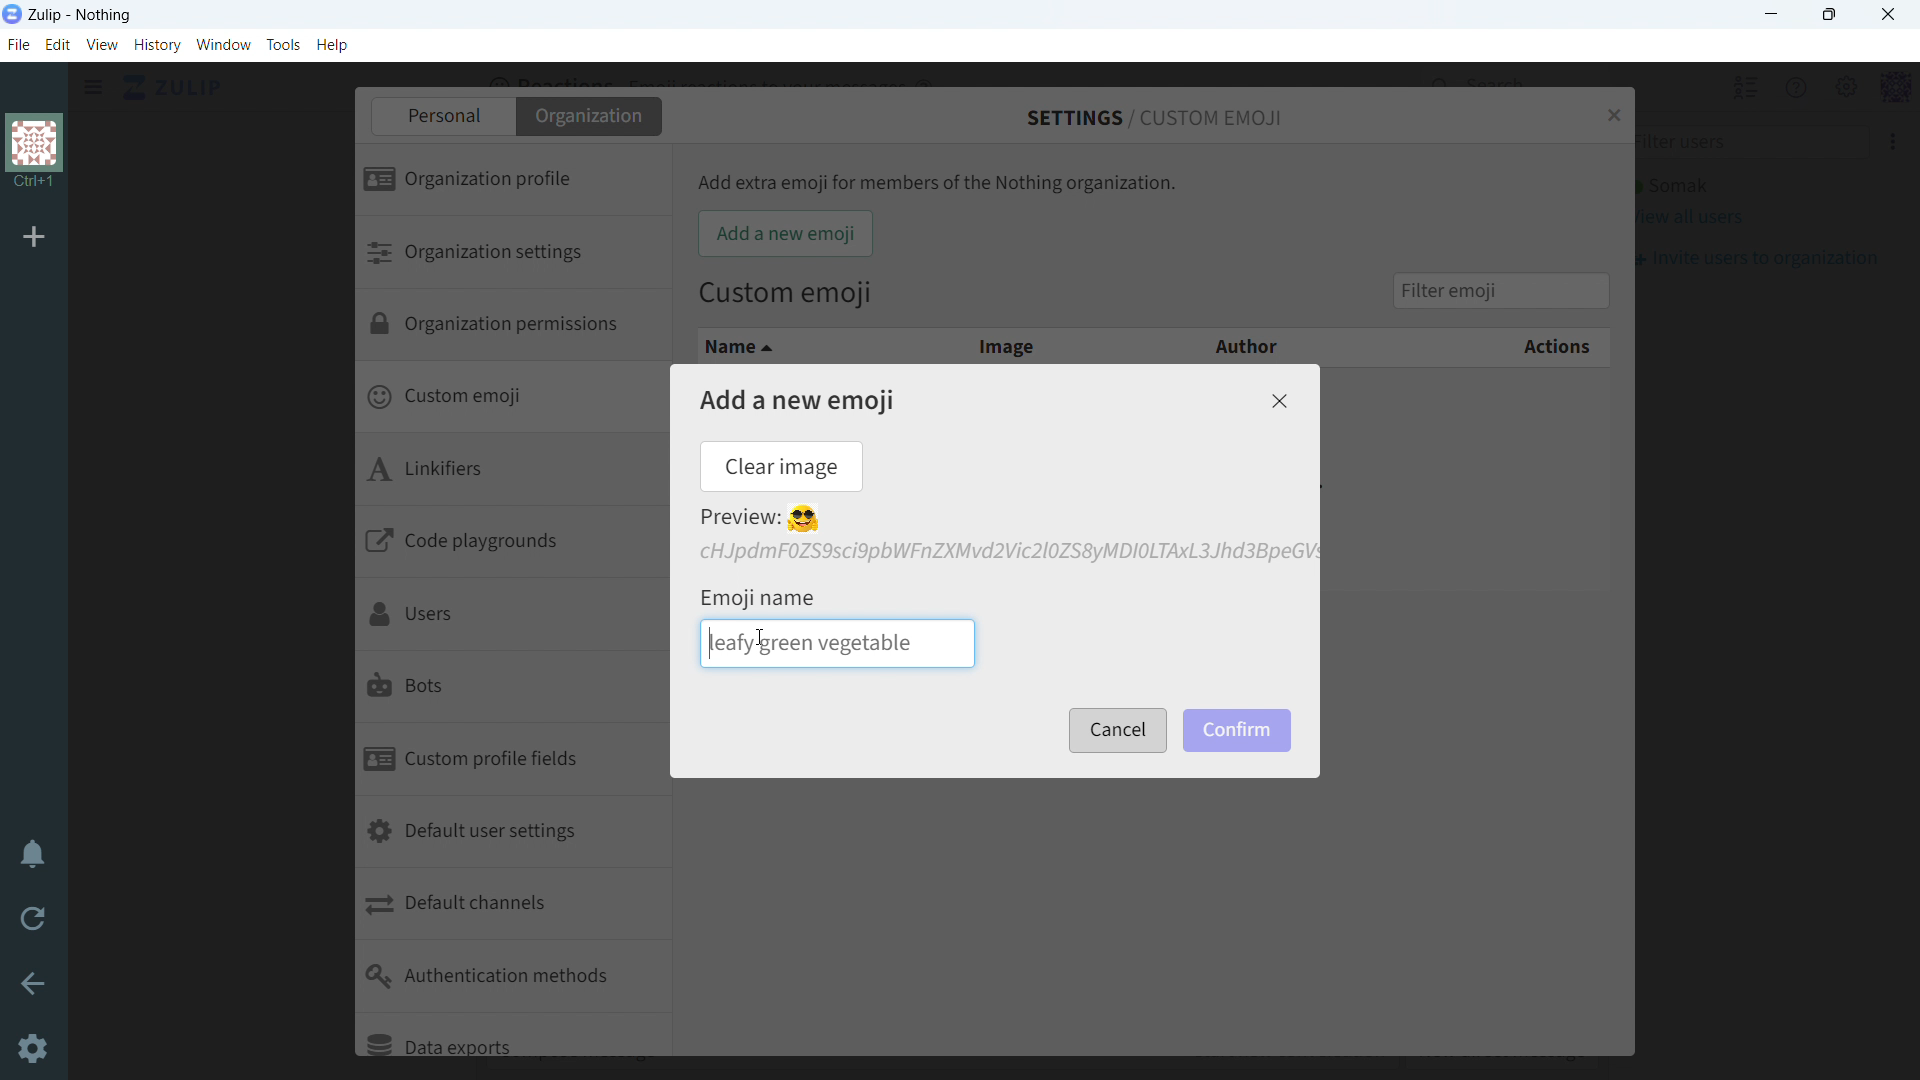  I want to click on personal menu, so click(1876, 87).